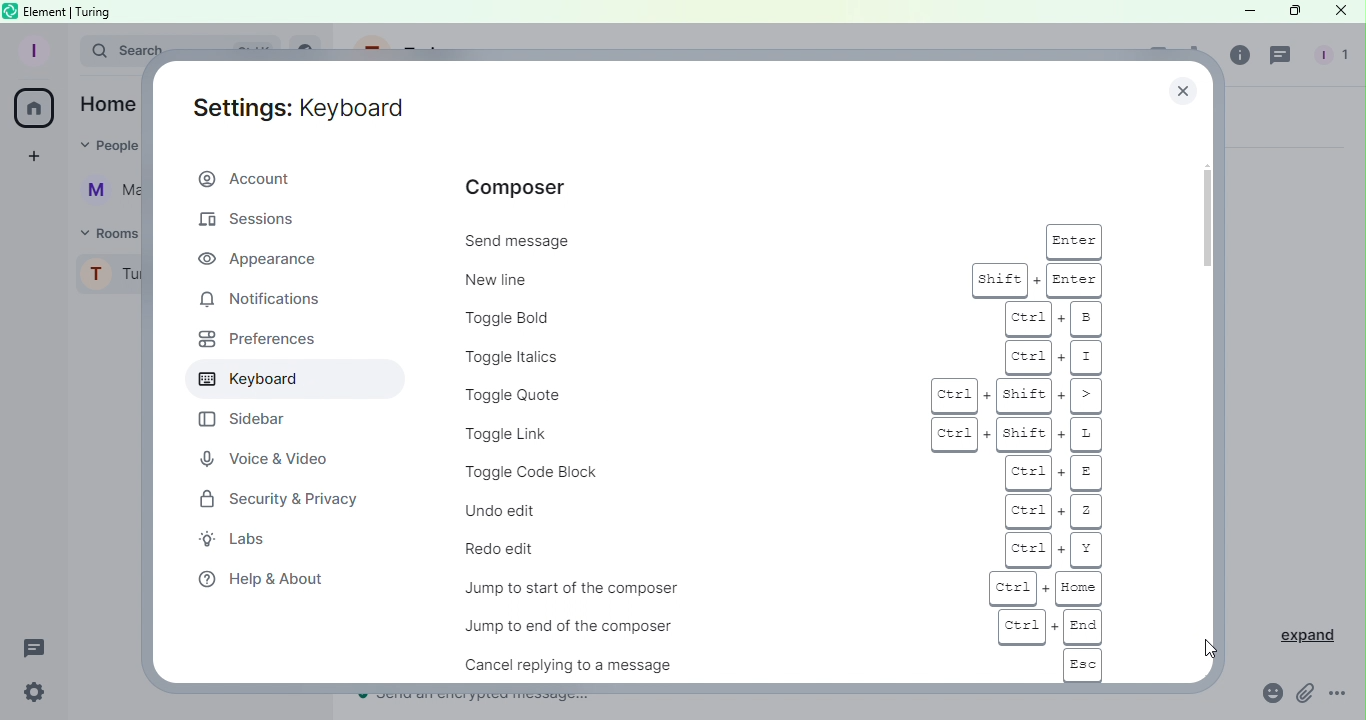 Image resolution: width=1366 pixels, height=720 pixels. Describe the element at coordinates (100, 233) in the screenshot. I see `Rooms` at that location.